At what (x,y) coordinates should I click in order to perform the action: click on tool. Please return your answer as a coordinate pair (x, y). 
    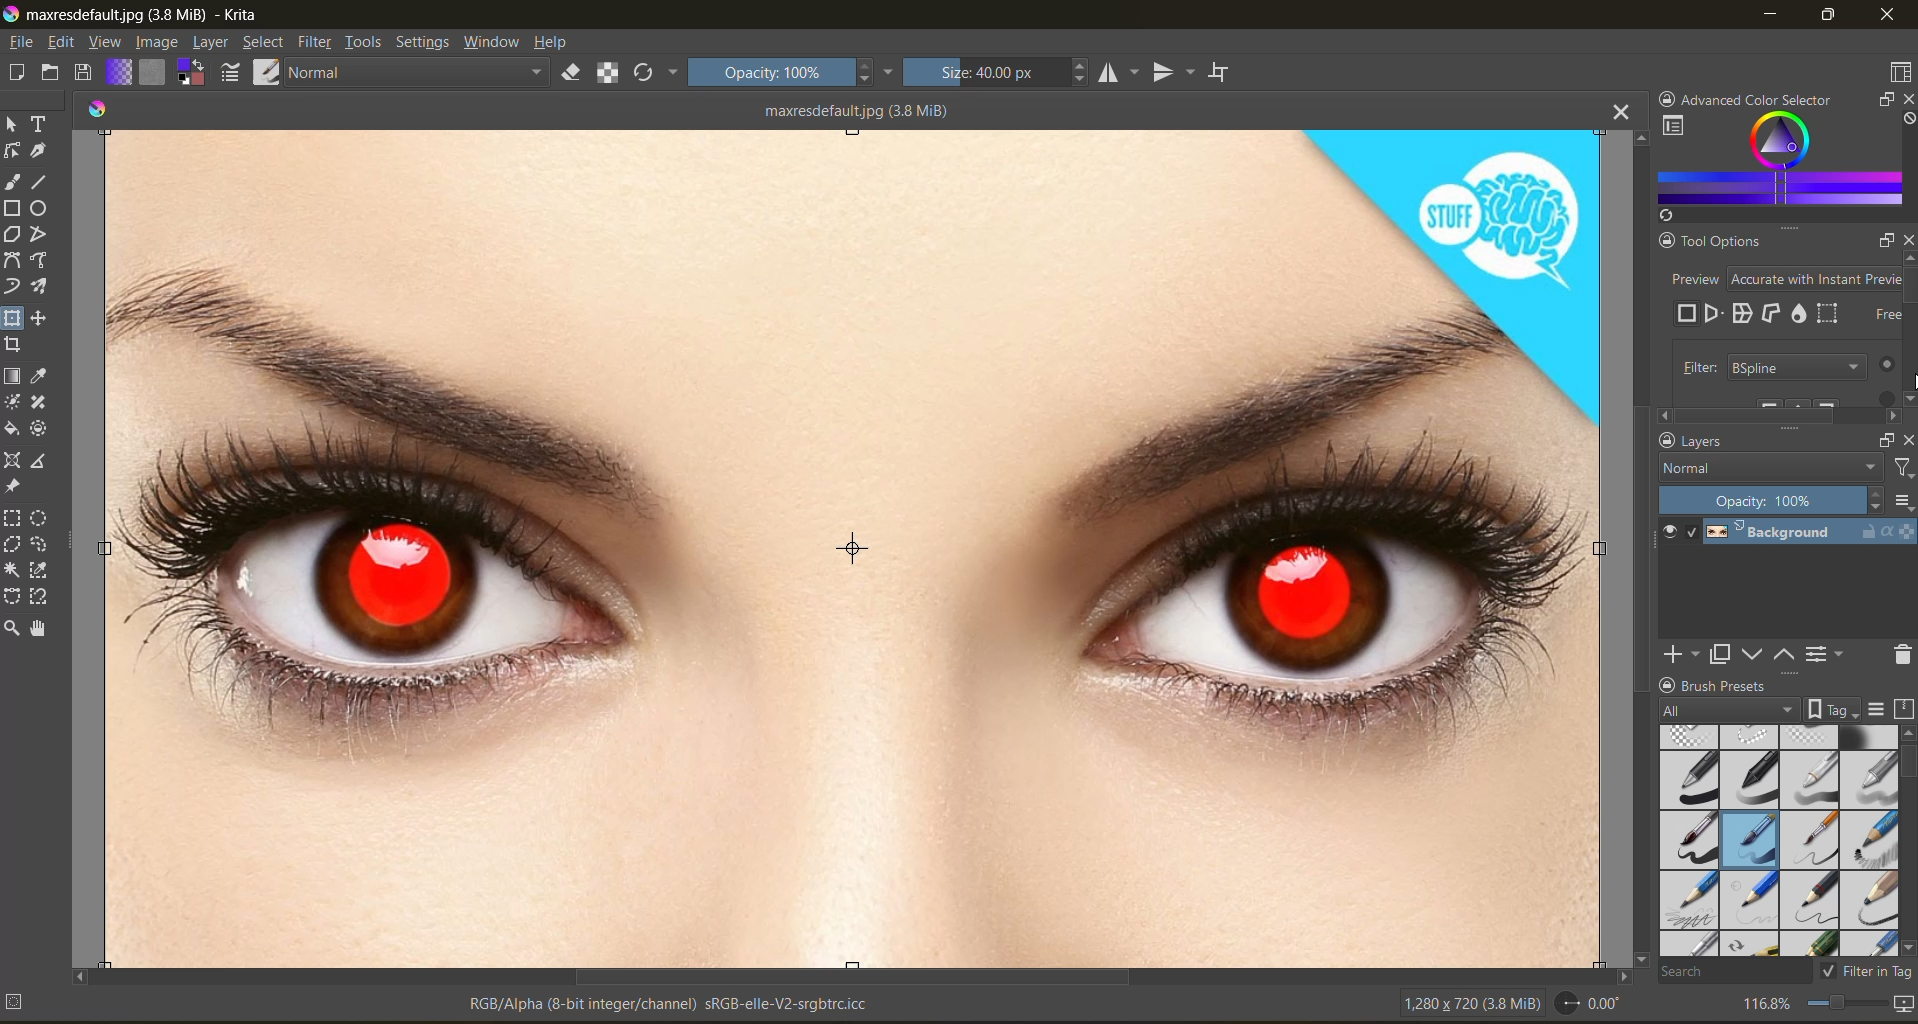
    Looking at the image, I should click on (42, 208).